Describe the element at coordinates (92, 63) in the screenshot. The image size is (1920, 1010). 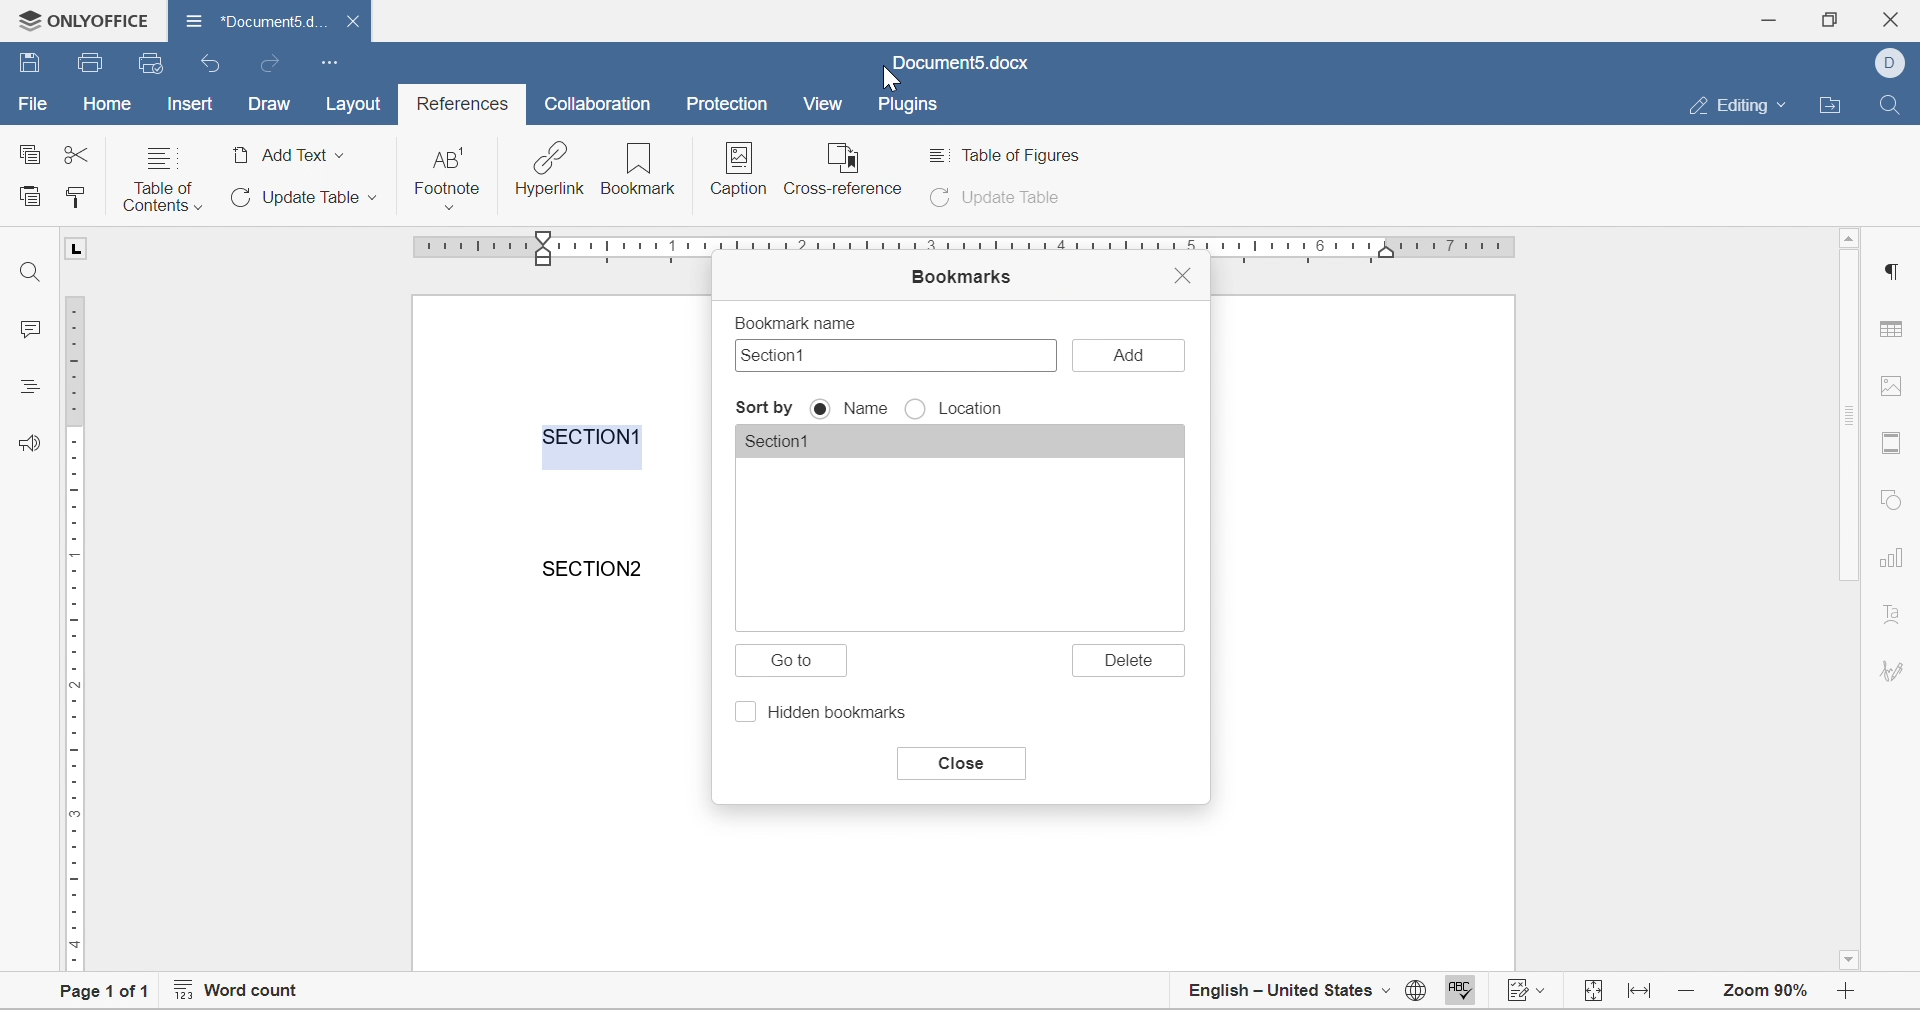
I see `save` at that location.